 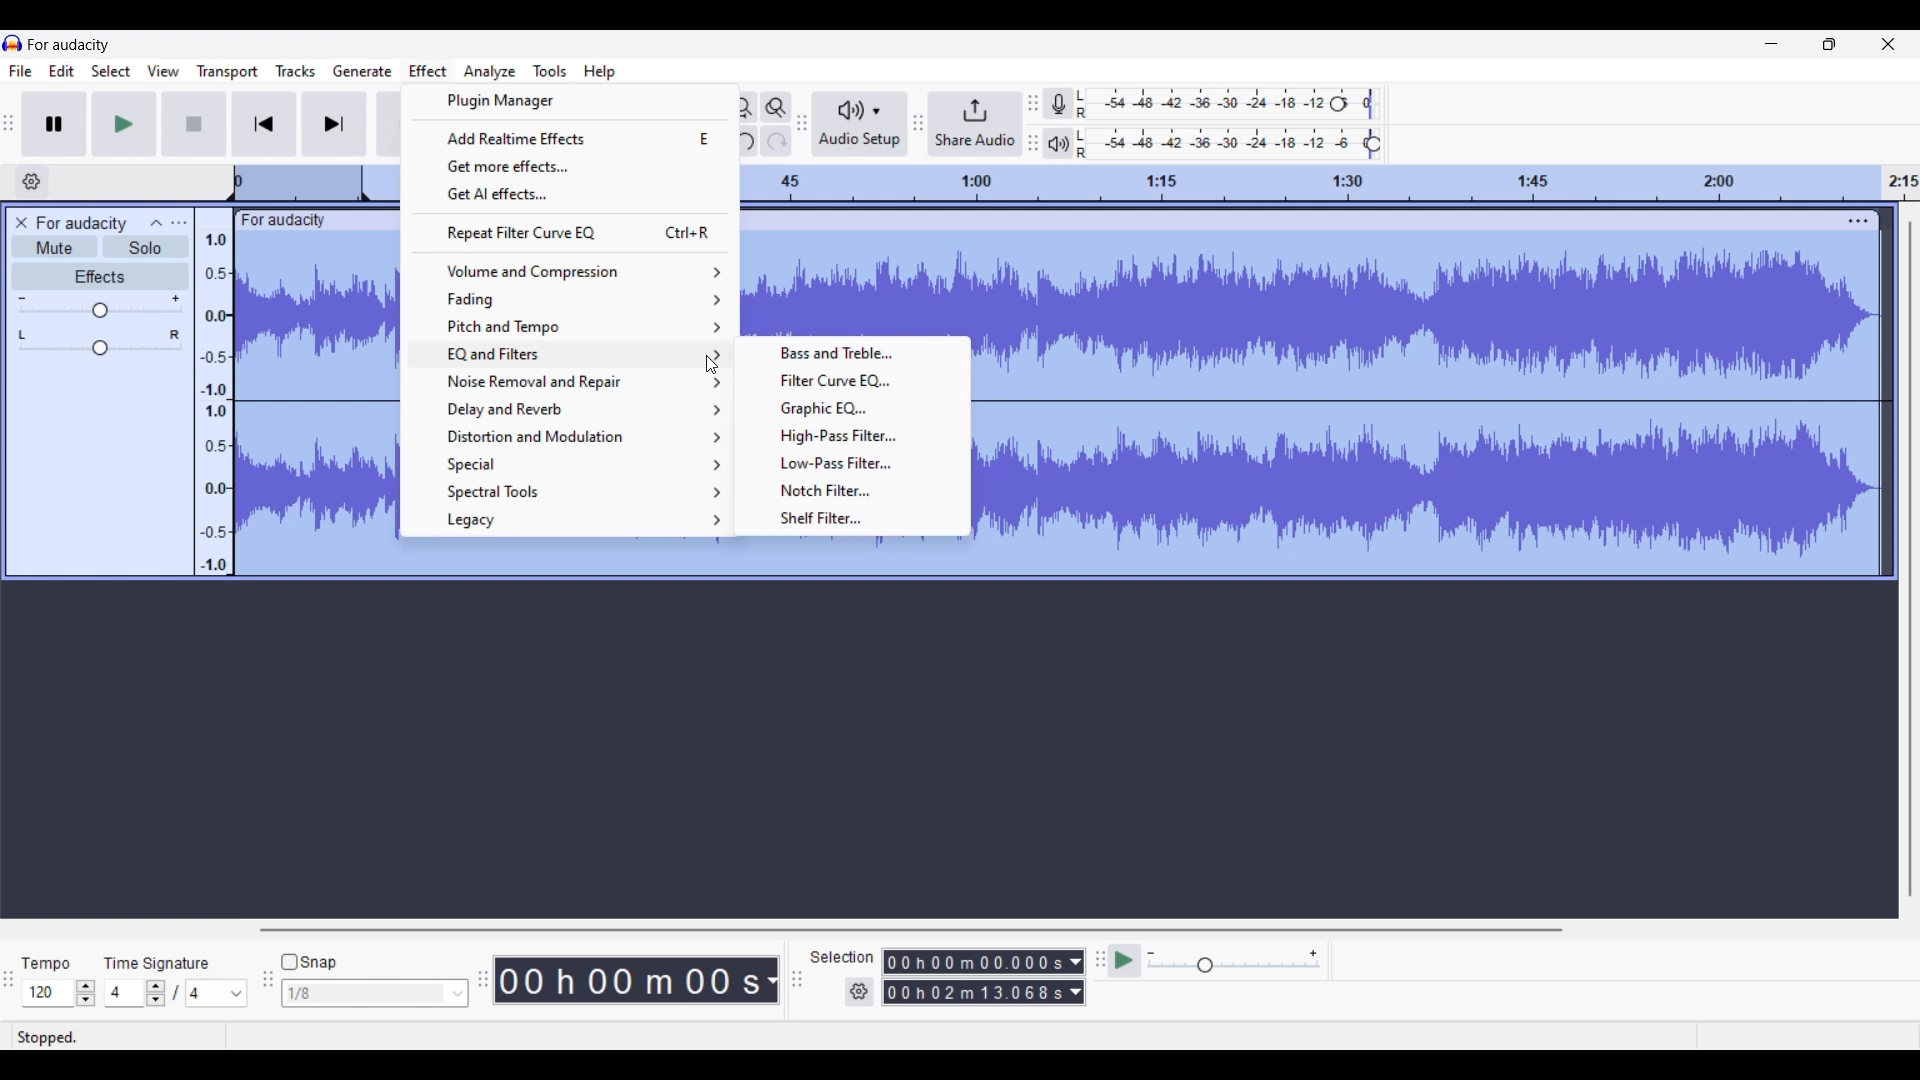 I want to click on Repeat filter curve EQ, so click(x=571, y=233).